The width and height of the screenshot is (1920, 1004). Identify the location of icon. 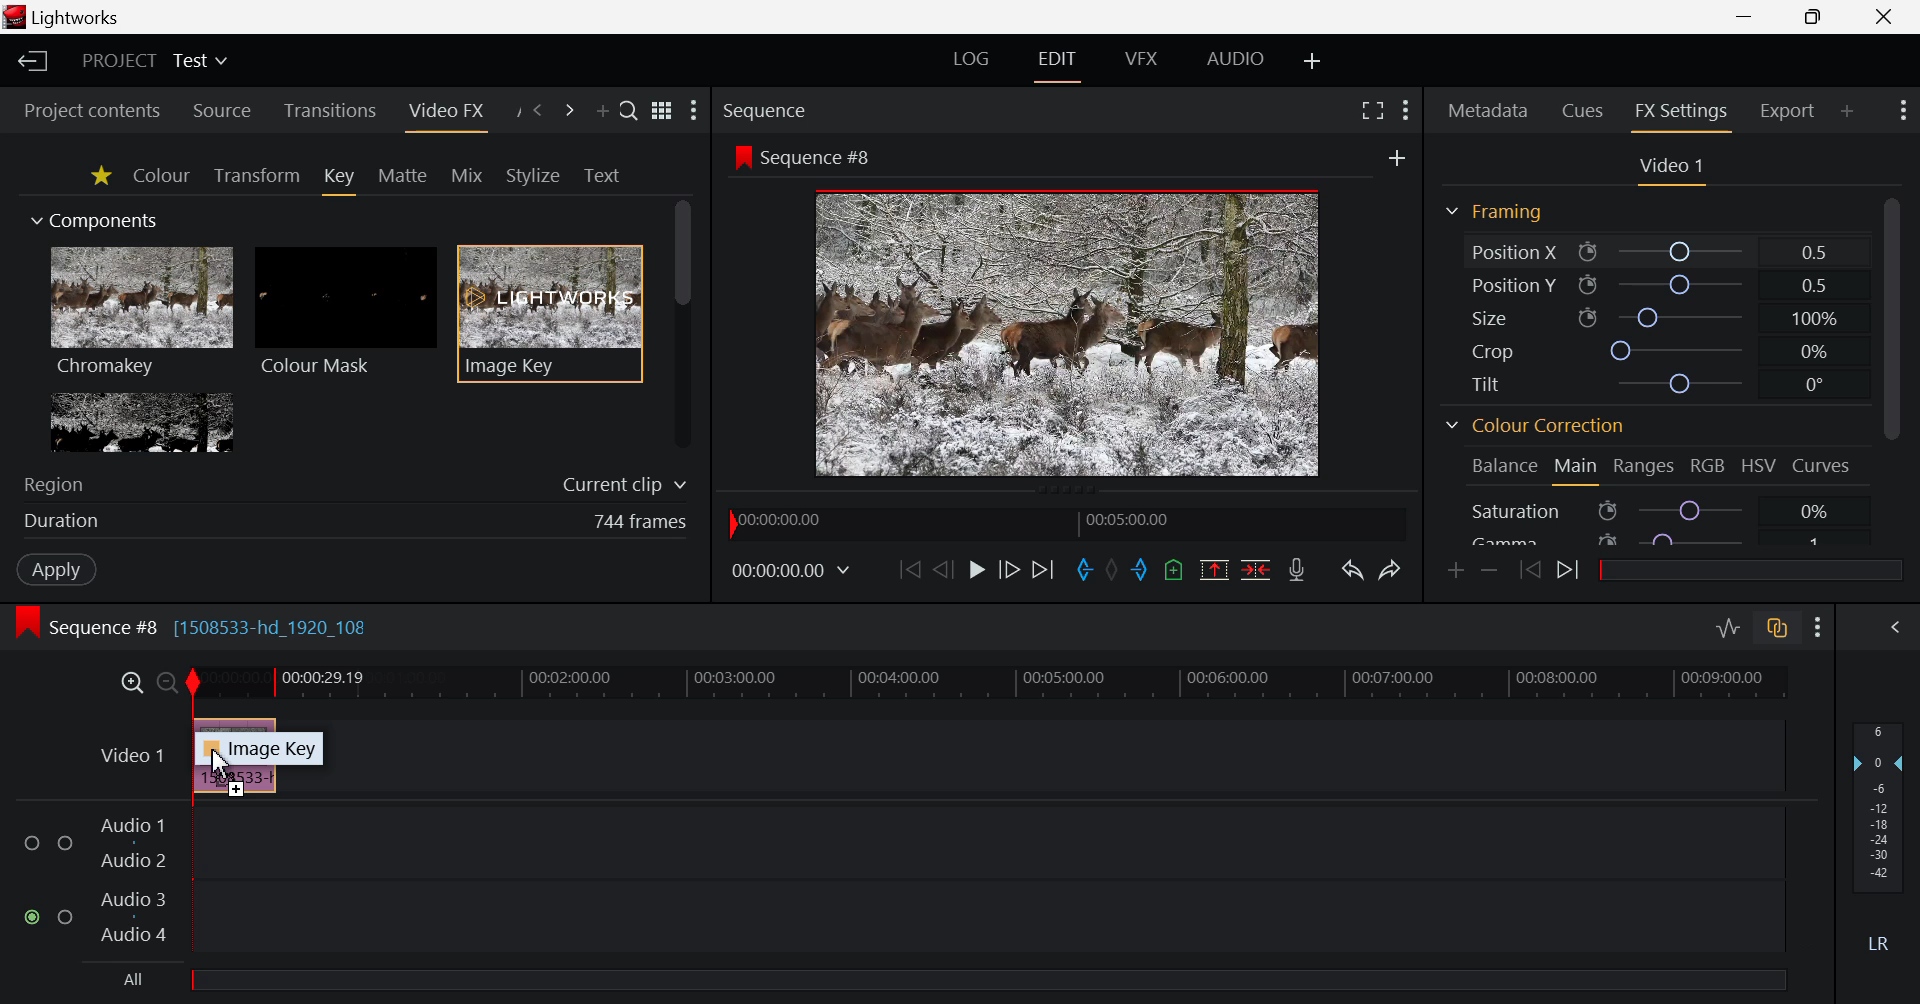
(1608, 510).